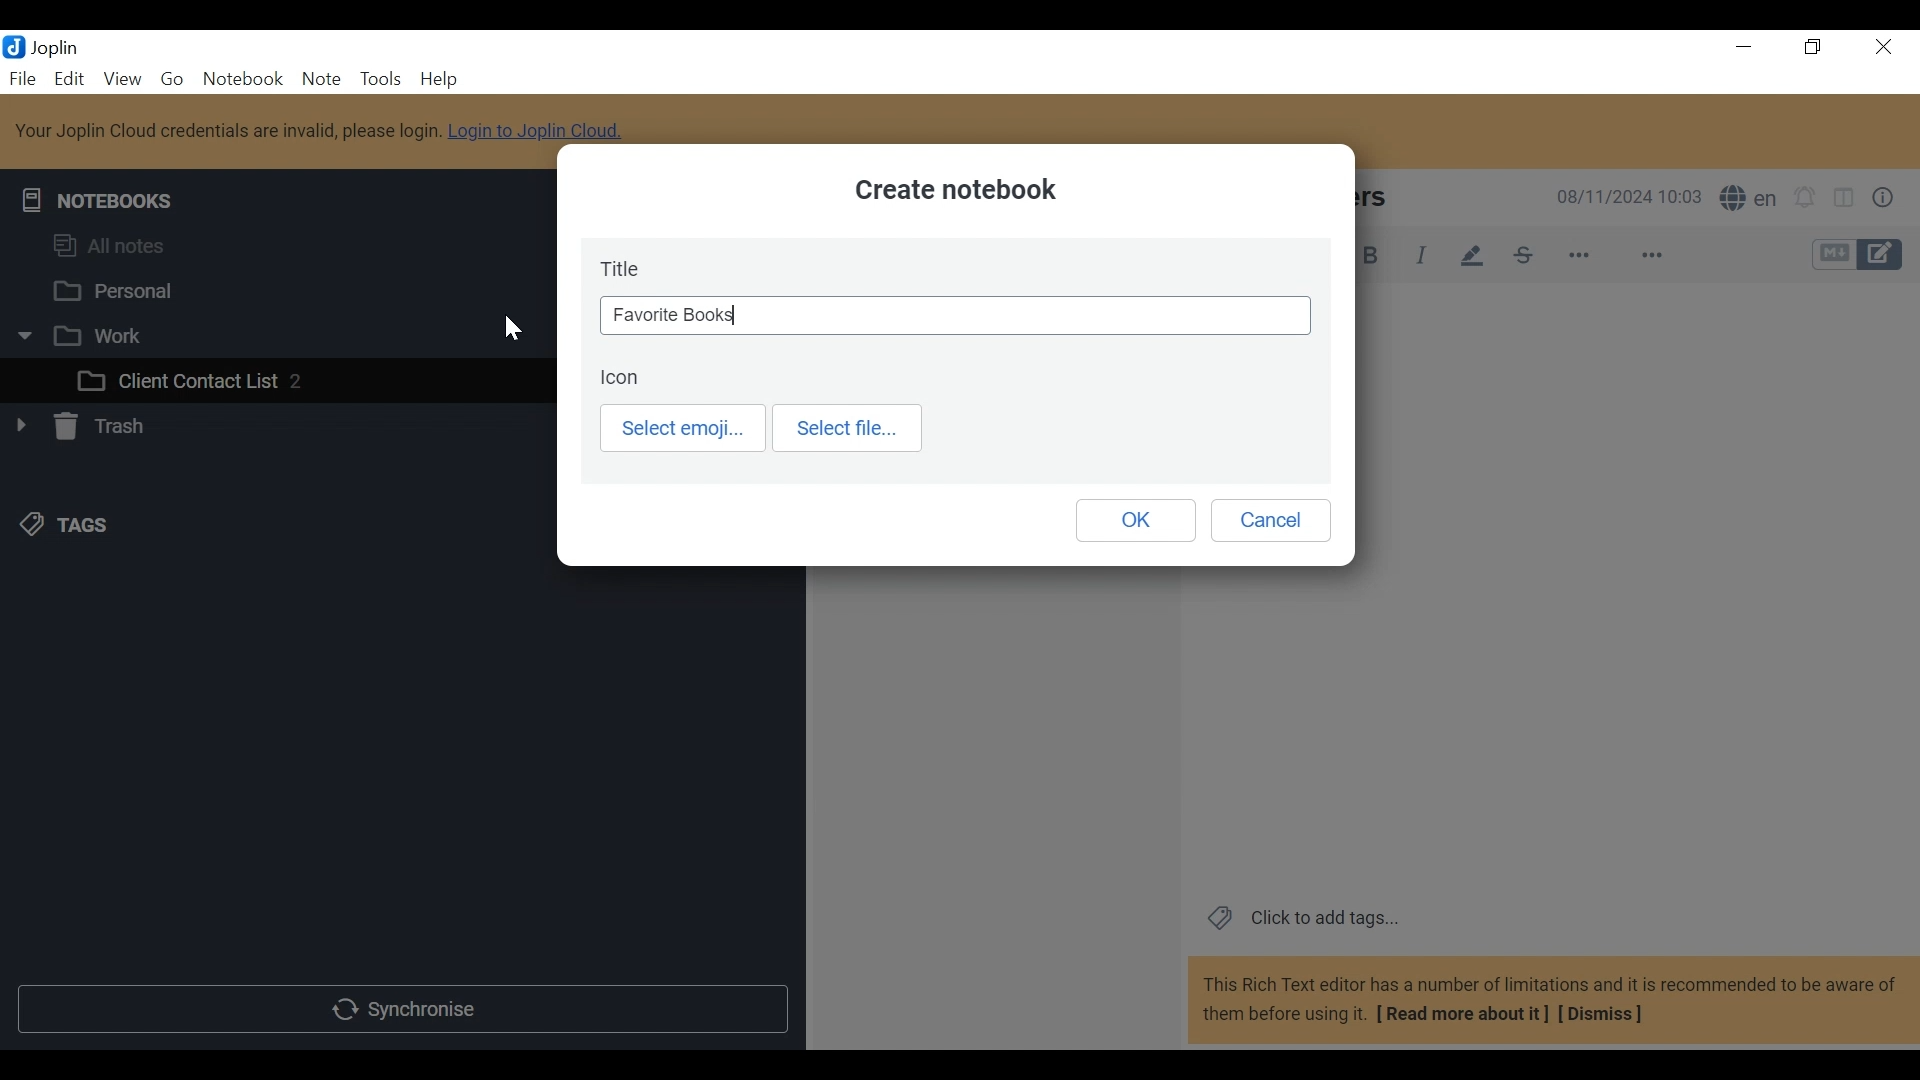 The width and height of the screenshot is (1920, 1080). Describe the element at coordinates (1855, 254) in the screenshot. I see `Toggle Editor` at that location.